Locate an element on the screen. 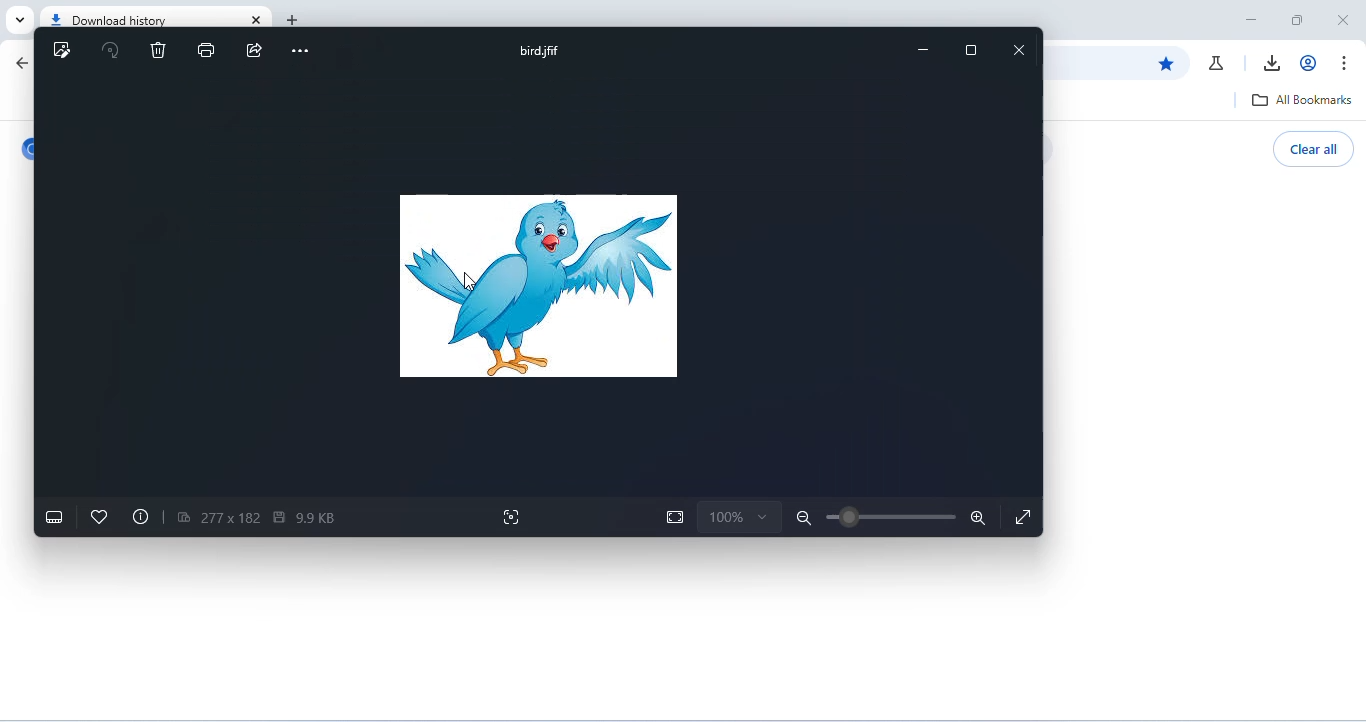 The image size is (1366, 722). close is located at coordinates (1342, 21).